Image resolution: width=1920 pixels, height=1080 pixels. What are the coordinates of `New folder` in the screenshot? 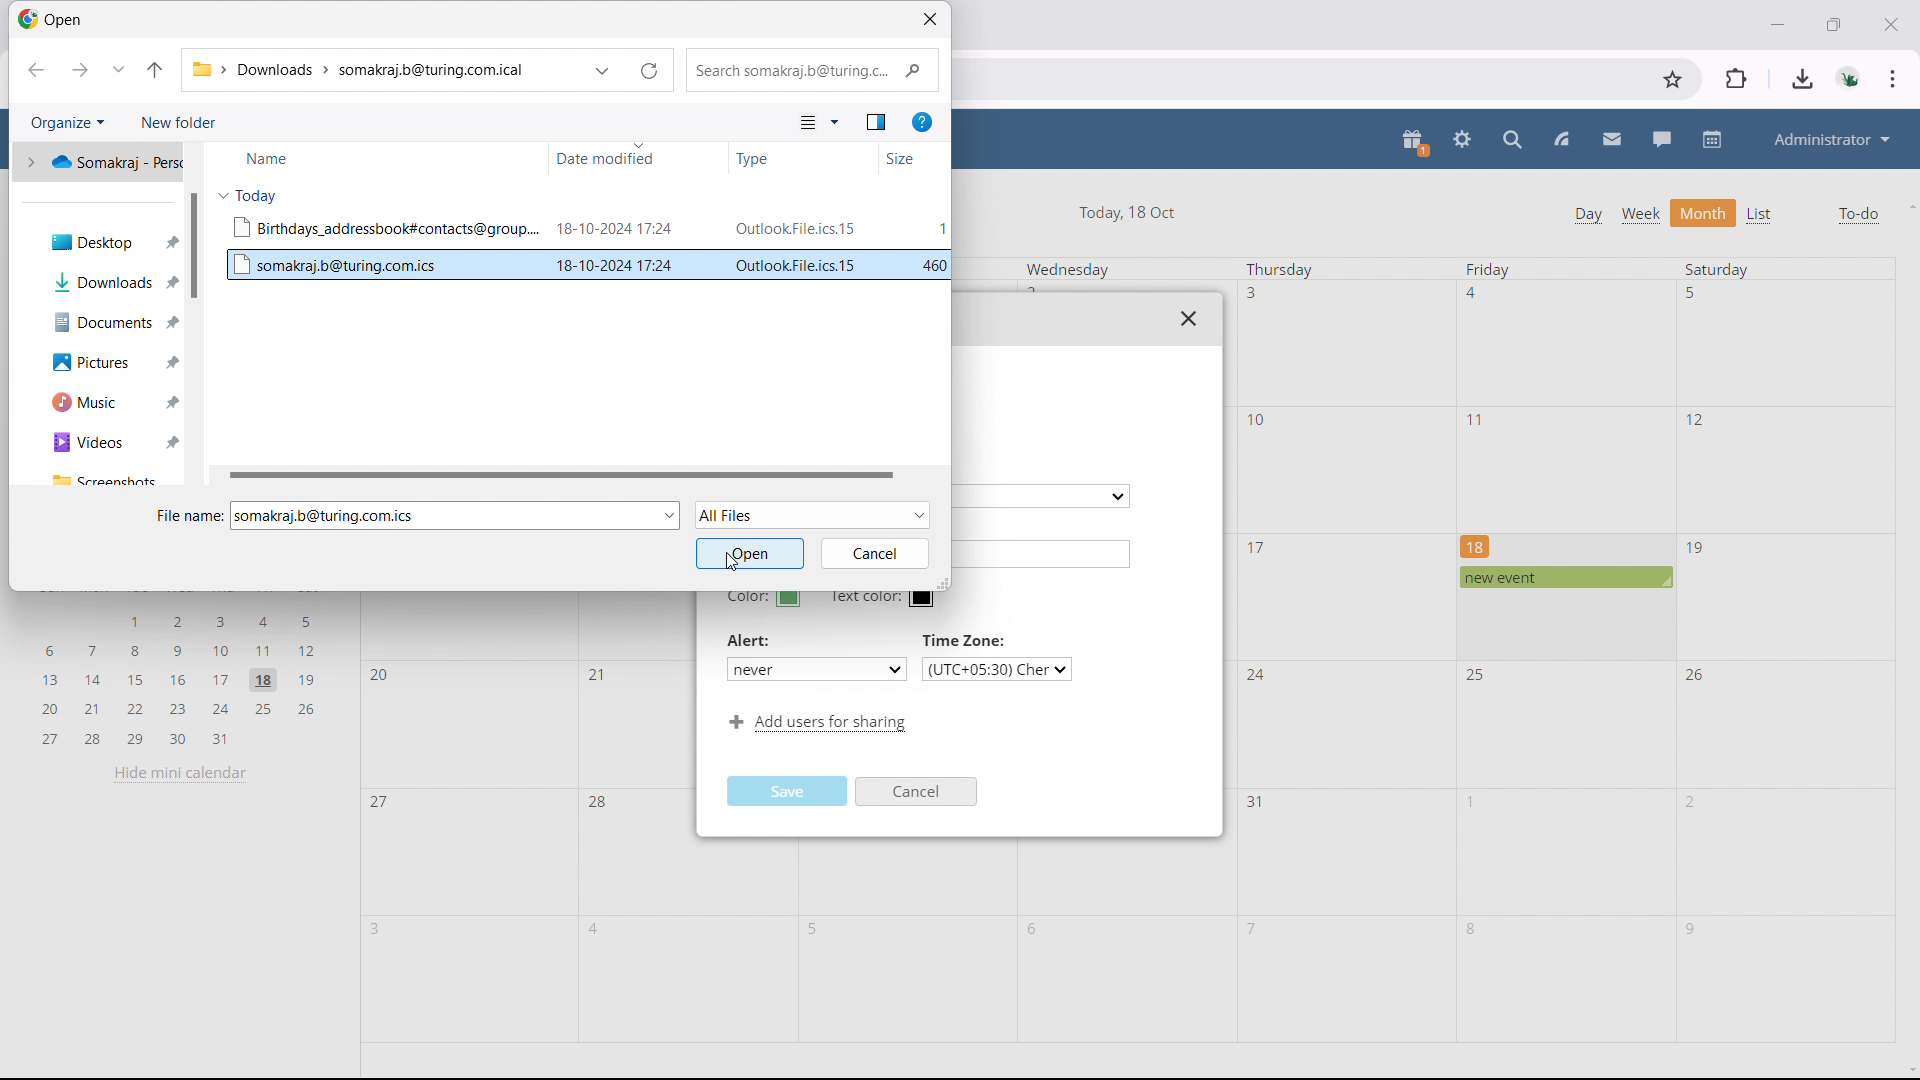 It's located at (178, 122).